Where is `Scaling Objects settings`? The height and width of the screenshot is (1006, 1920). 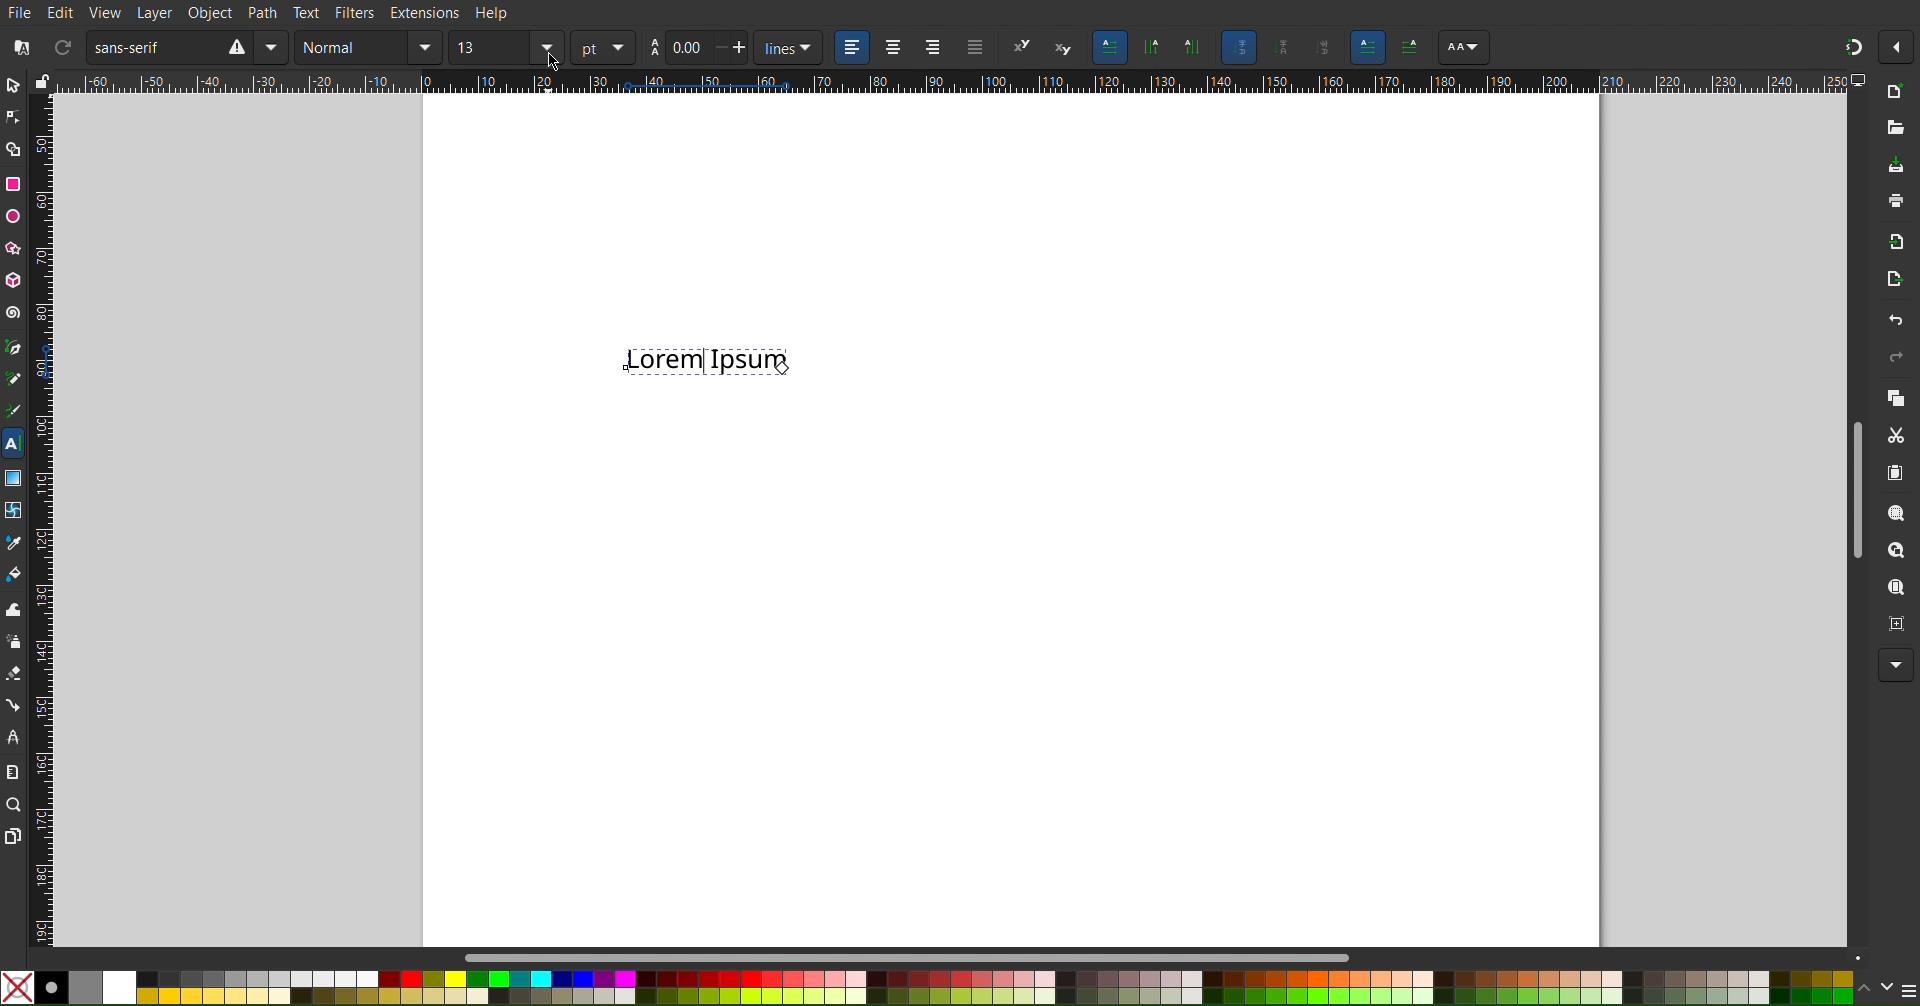
Scaling Objects settings is located at coordinates (1193, 47).